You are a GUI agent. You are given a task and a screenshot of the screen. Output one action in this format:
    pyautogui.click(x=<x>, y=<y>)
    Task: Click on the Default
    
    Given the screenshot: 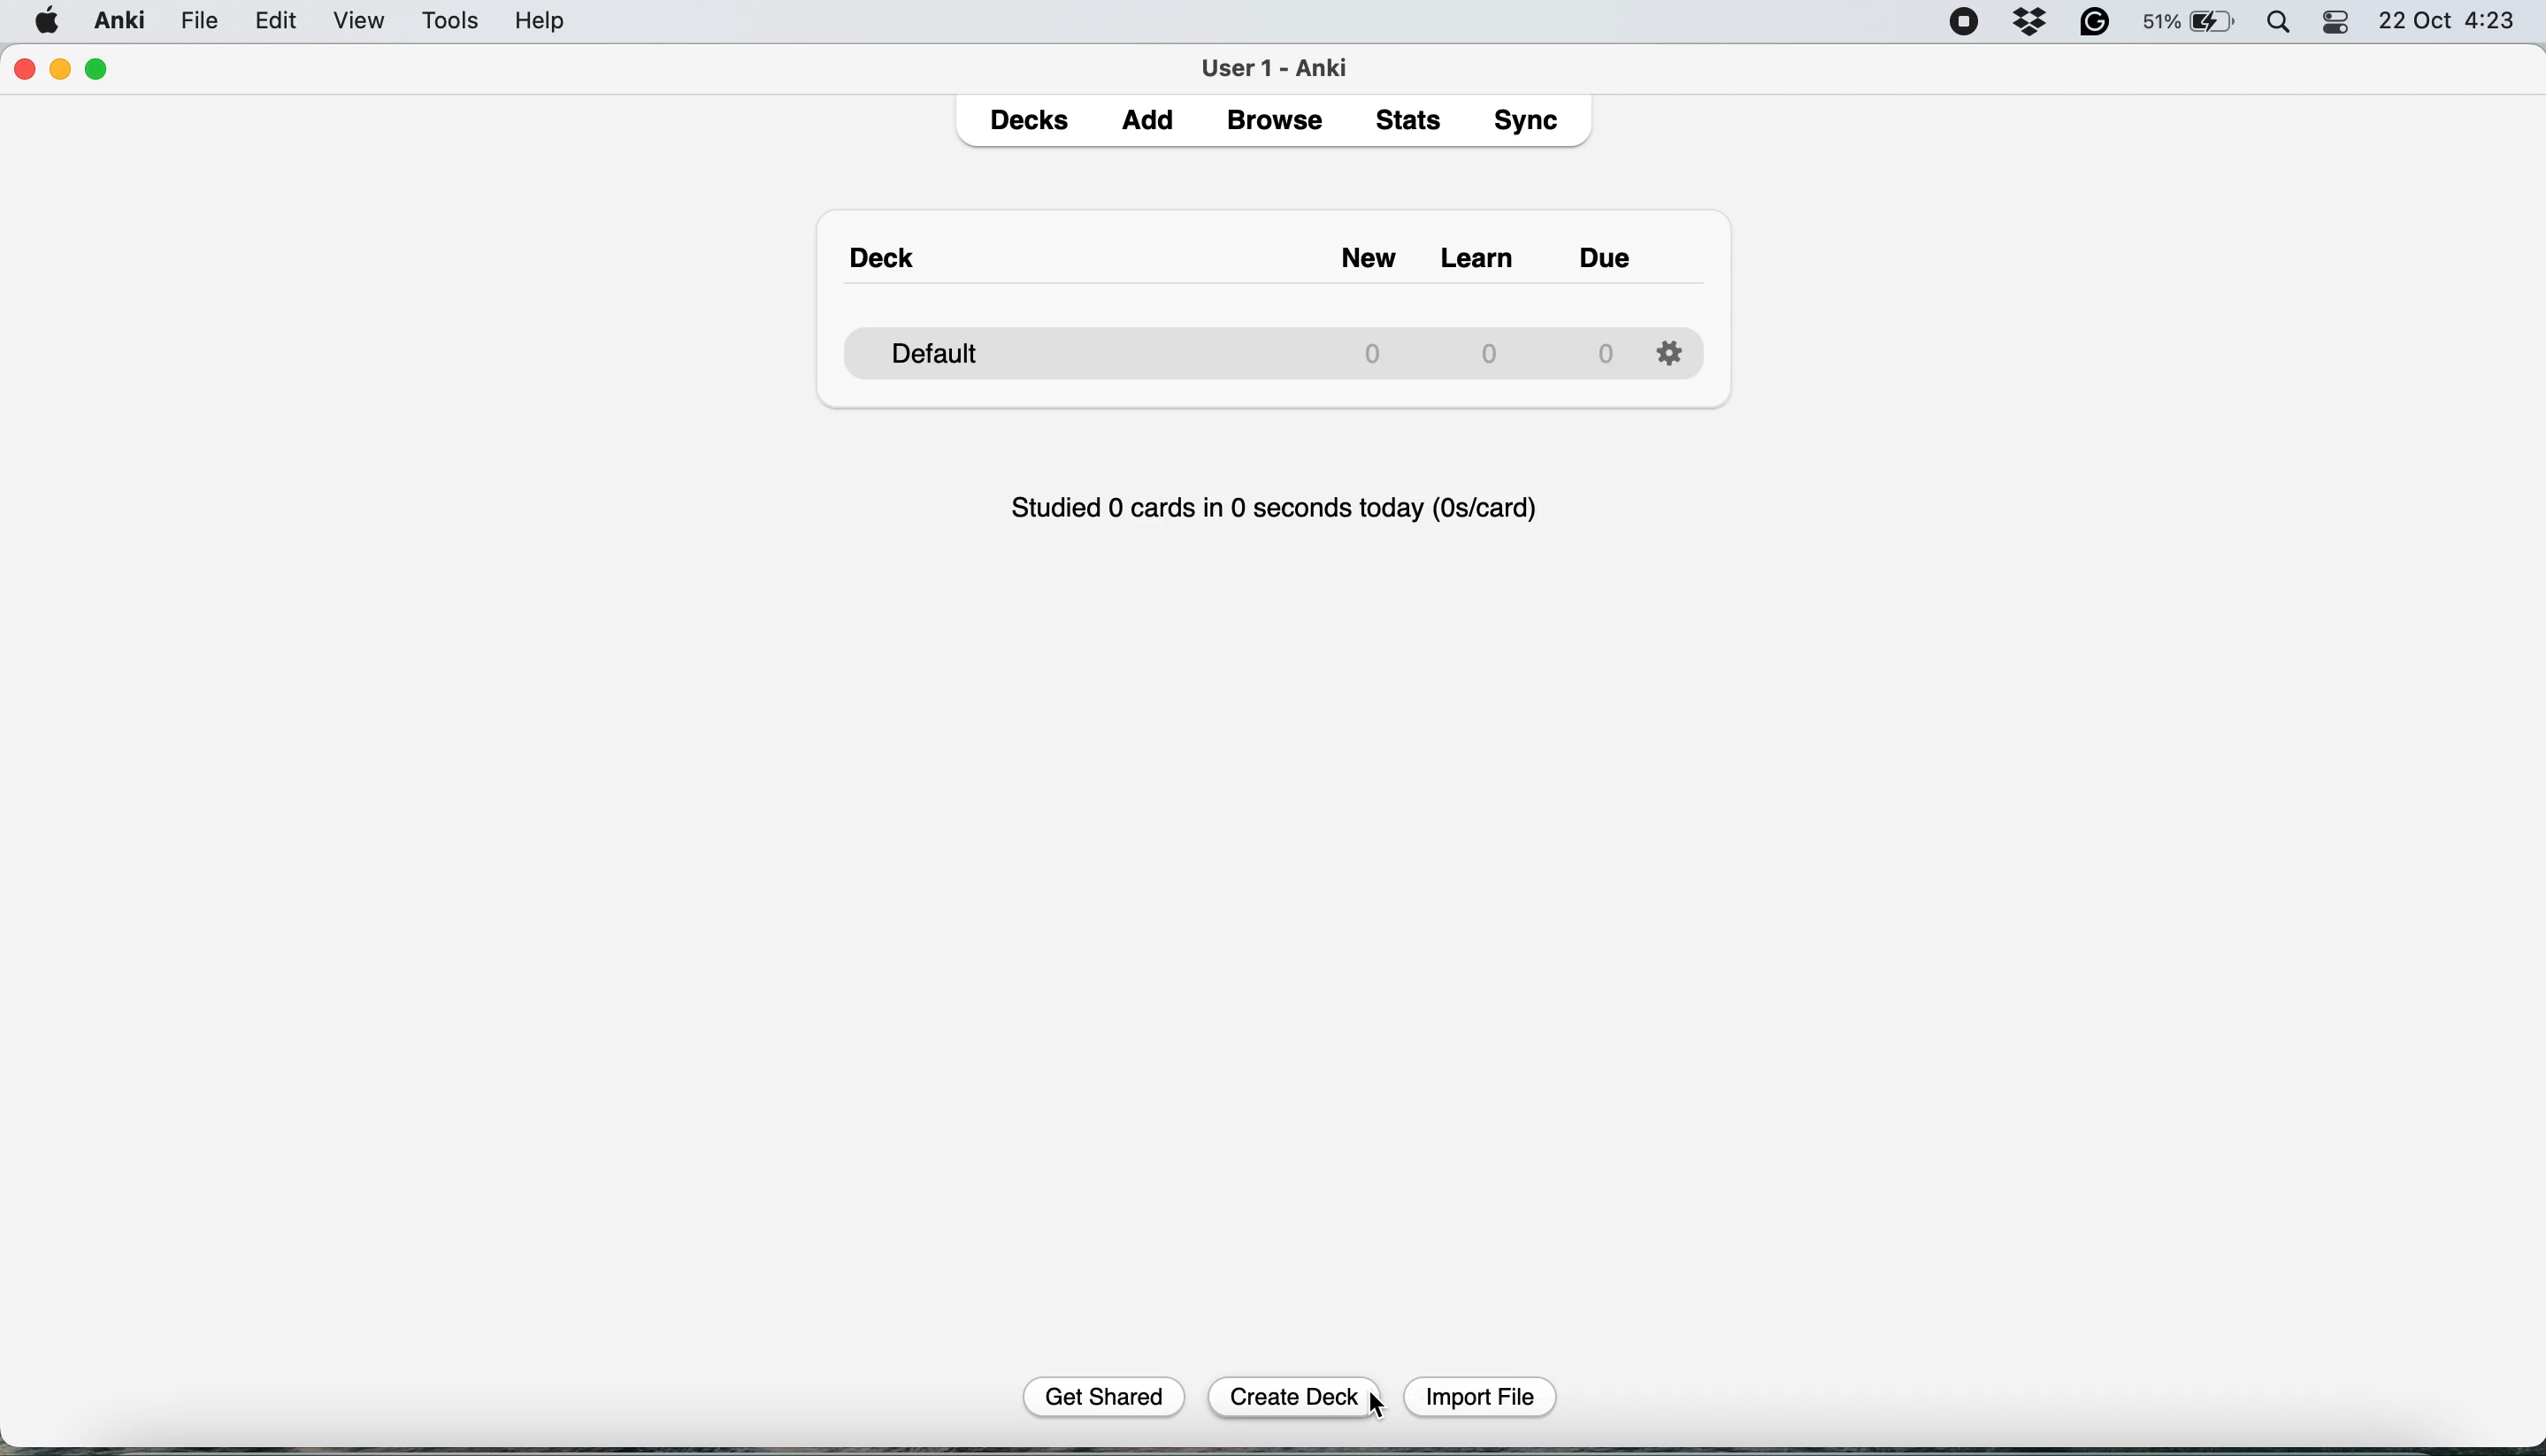 What is the action you would take?
    pyautogui.click(x=1228, y=346)
    